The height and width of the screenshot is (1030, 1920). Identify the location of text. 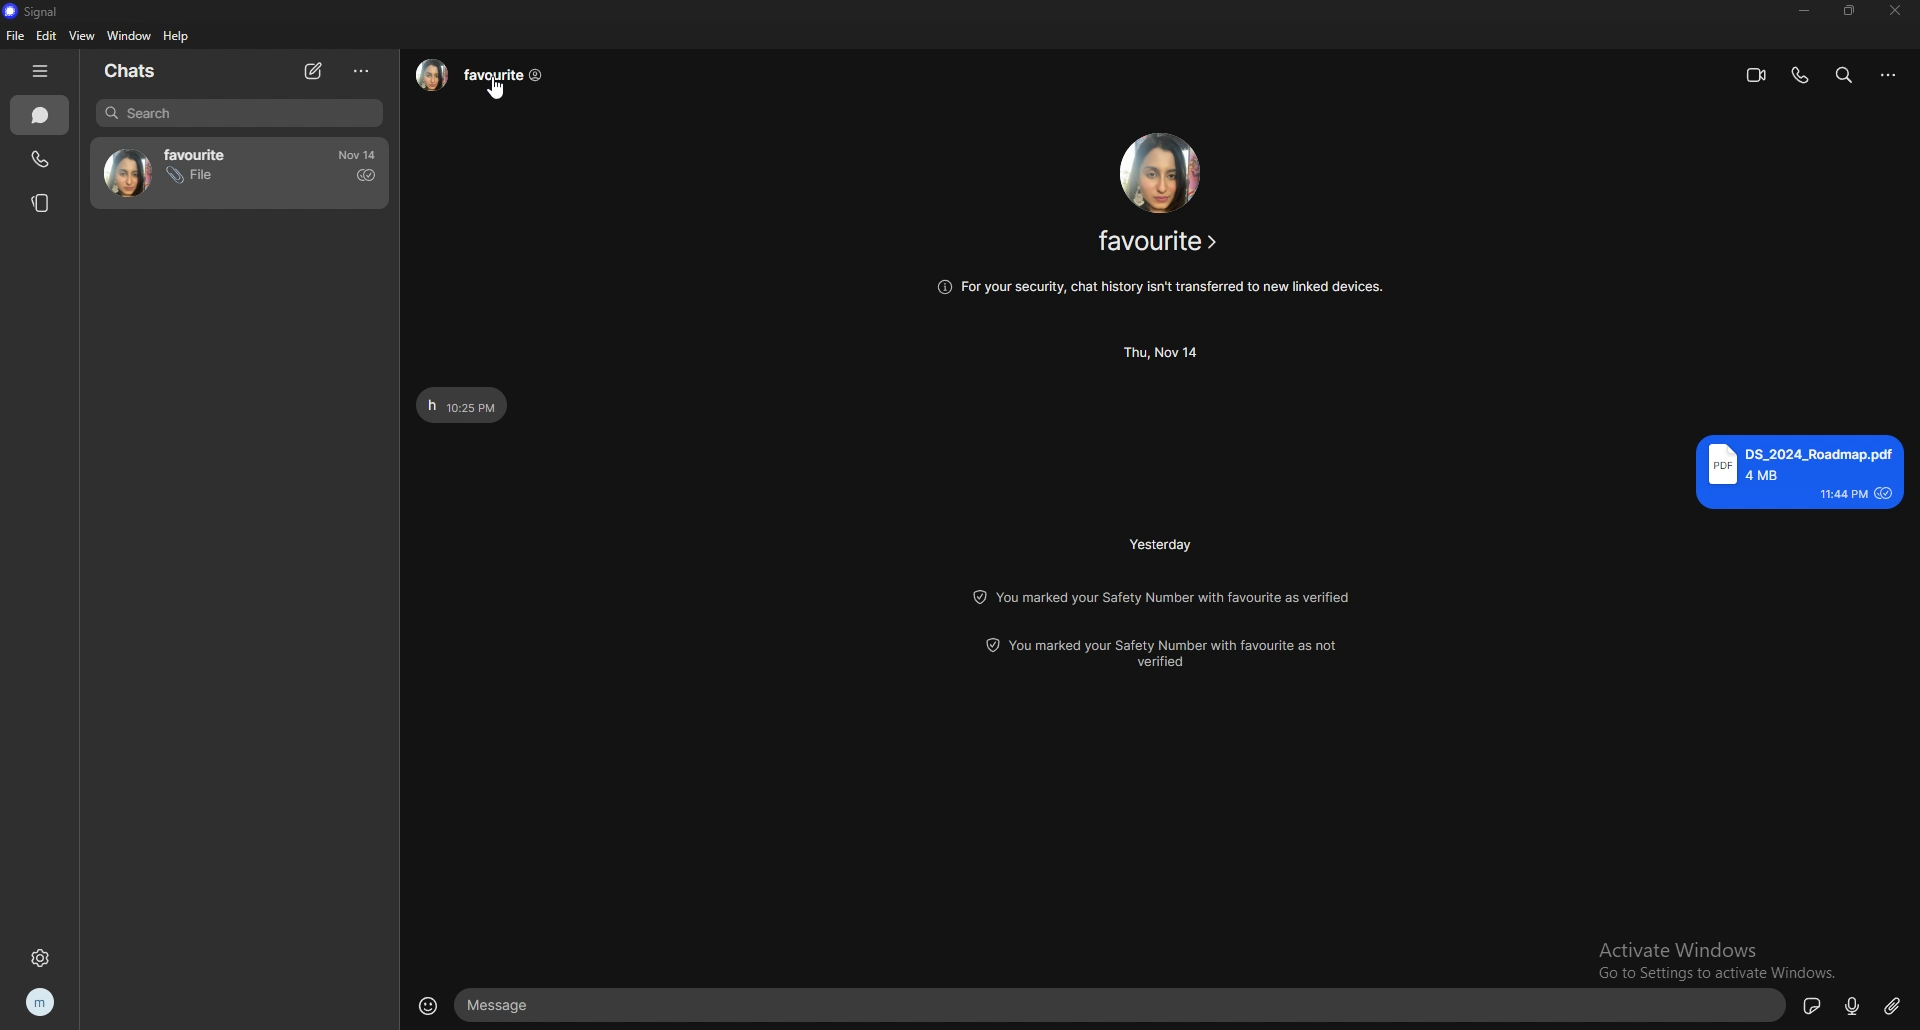
(1798, 472).